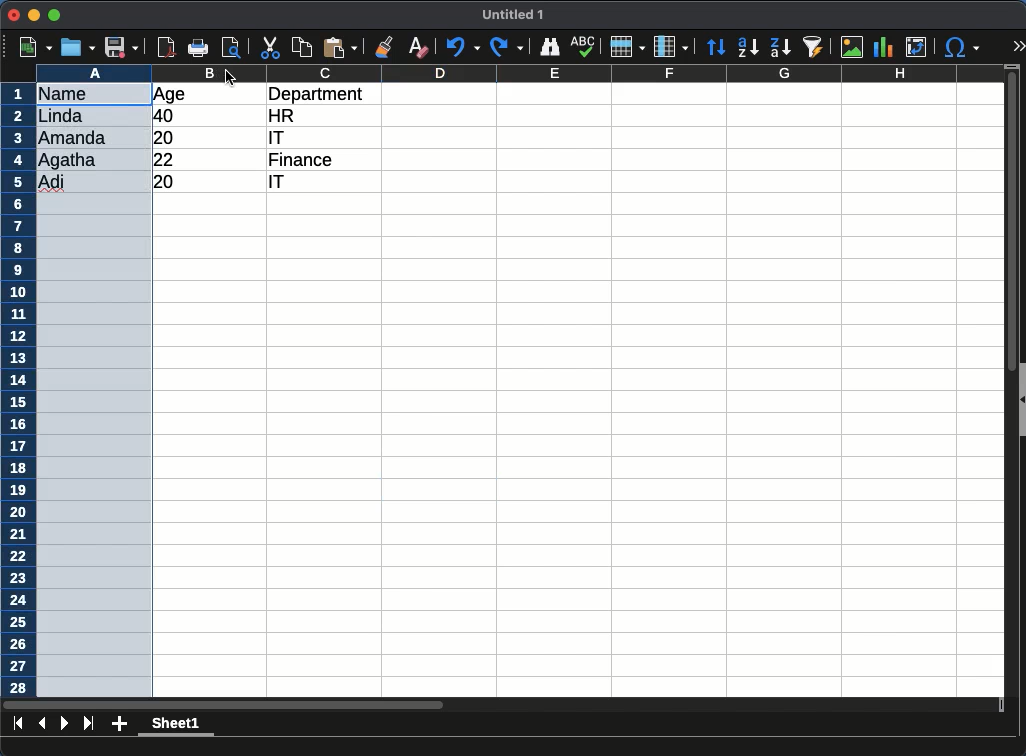 Image resolution: width=1026 pixels, height=756 pixels. I want to click on untitled 1, so click(514, 15).